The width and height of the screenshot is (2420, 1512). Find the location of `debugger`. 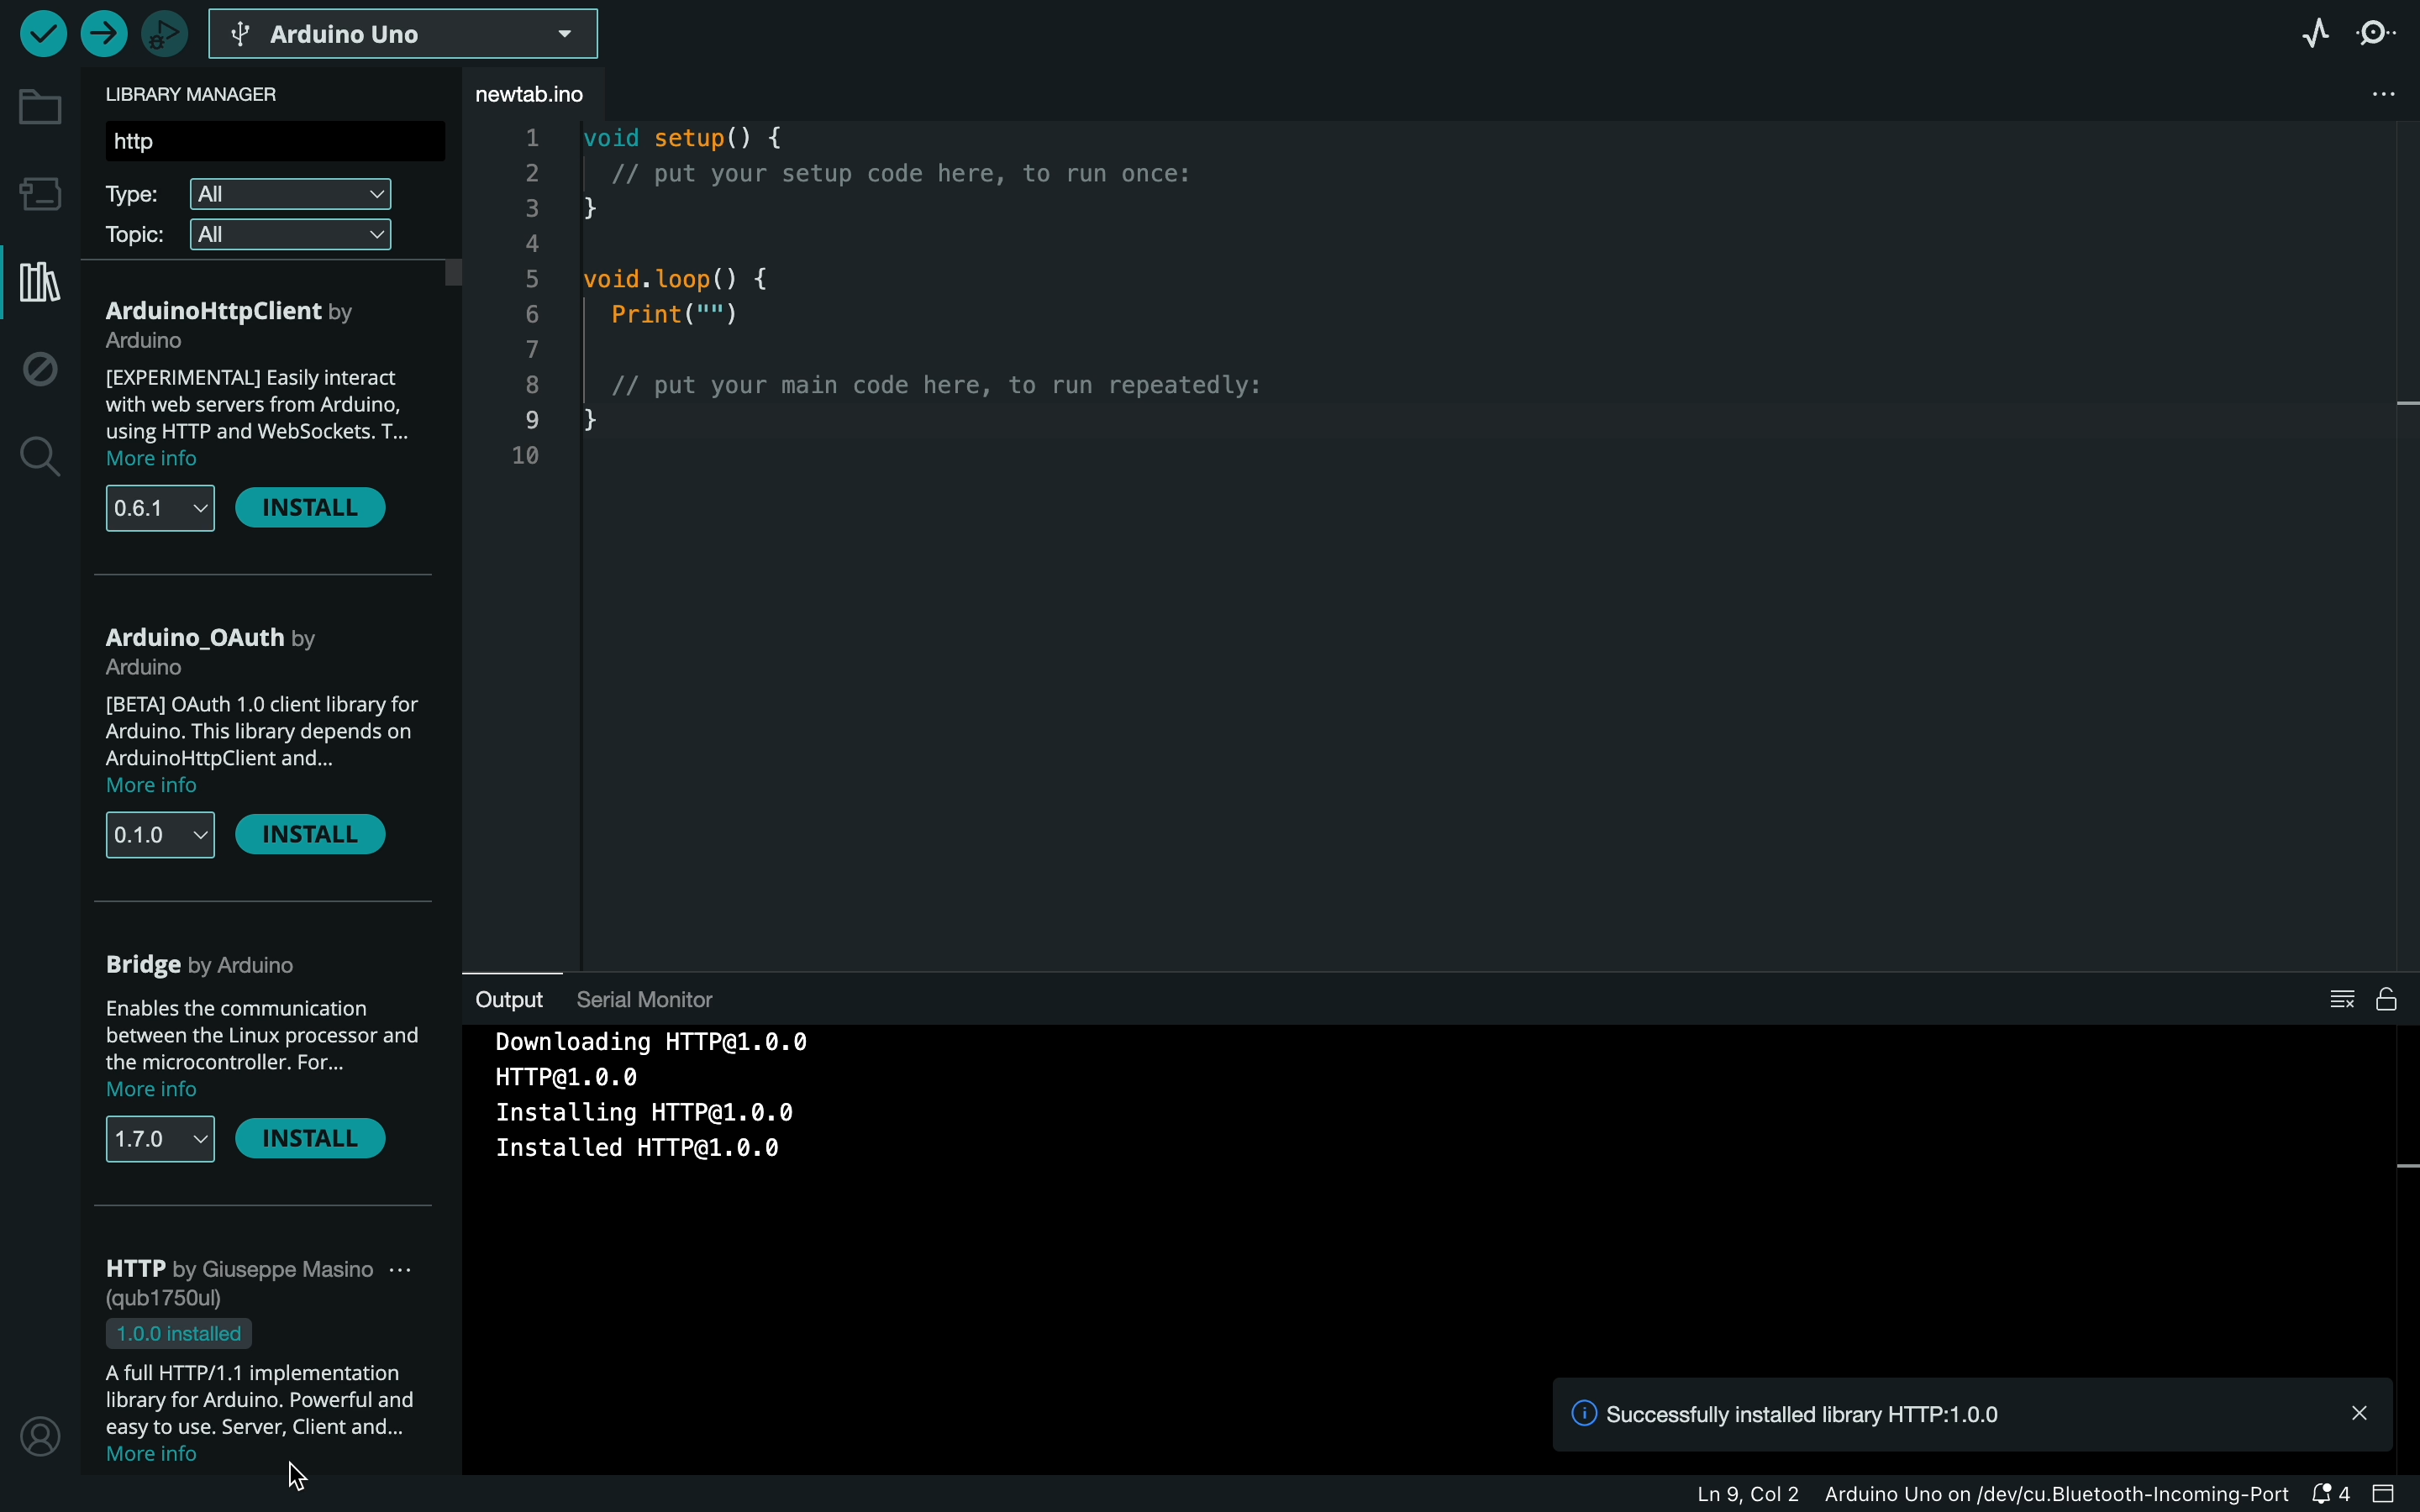

debugger is located at coordinates (167, 30).